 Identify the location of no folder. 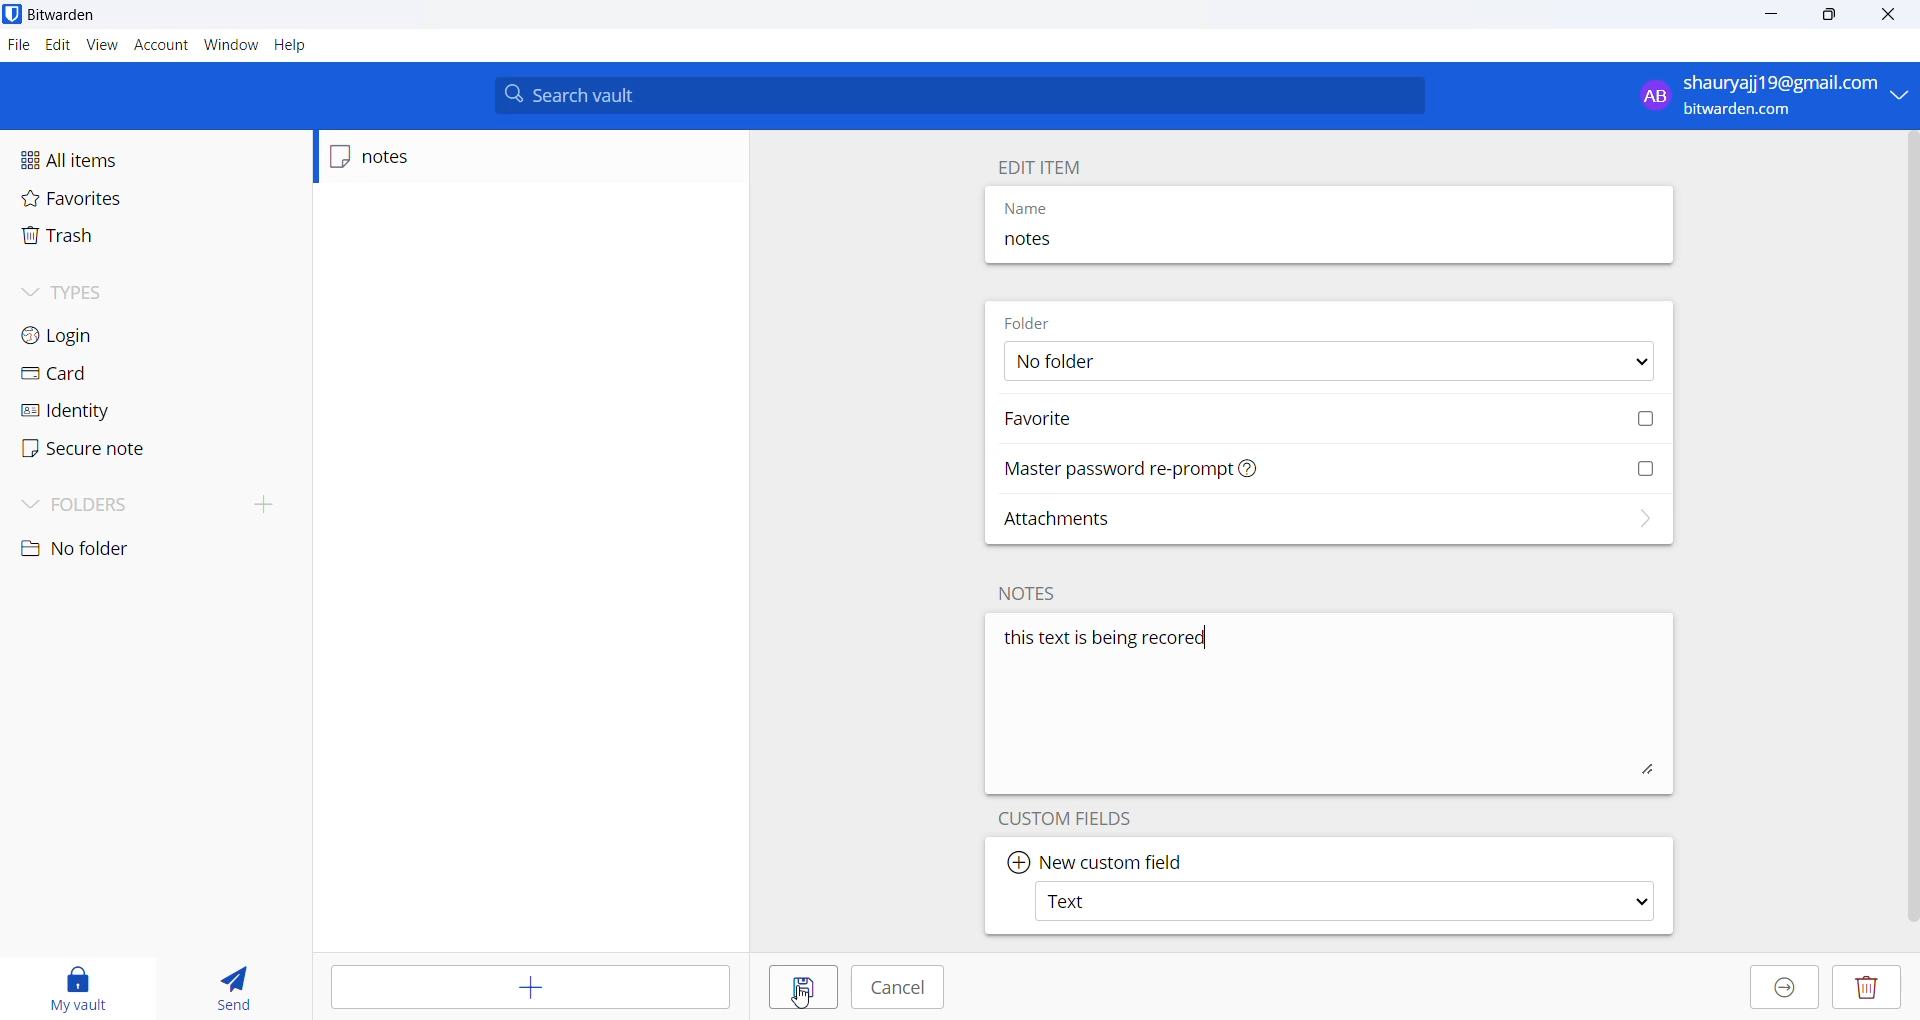
(97, 549).